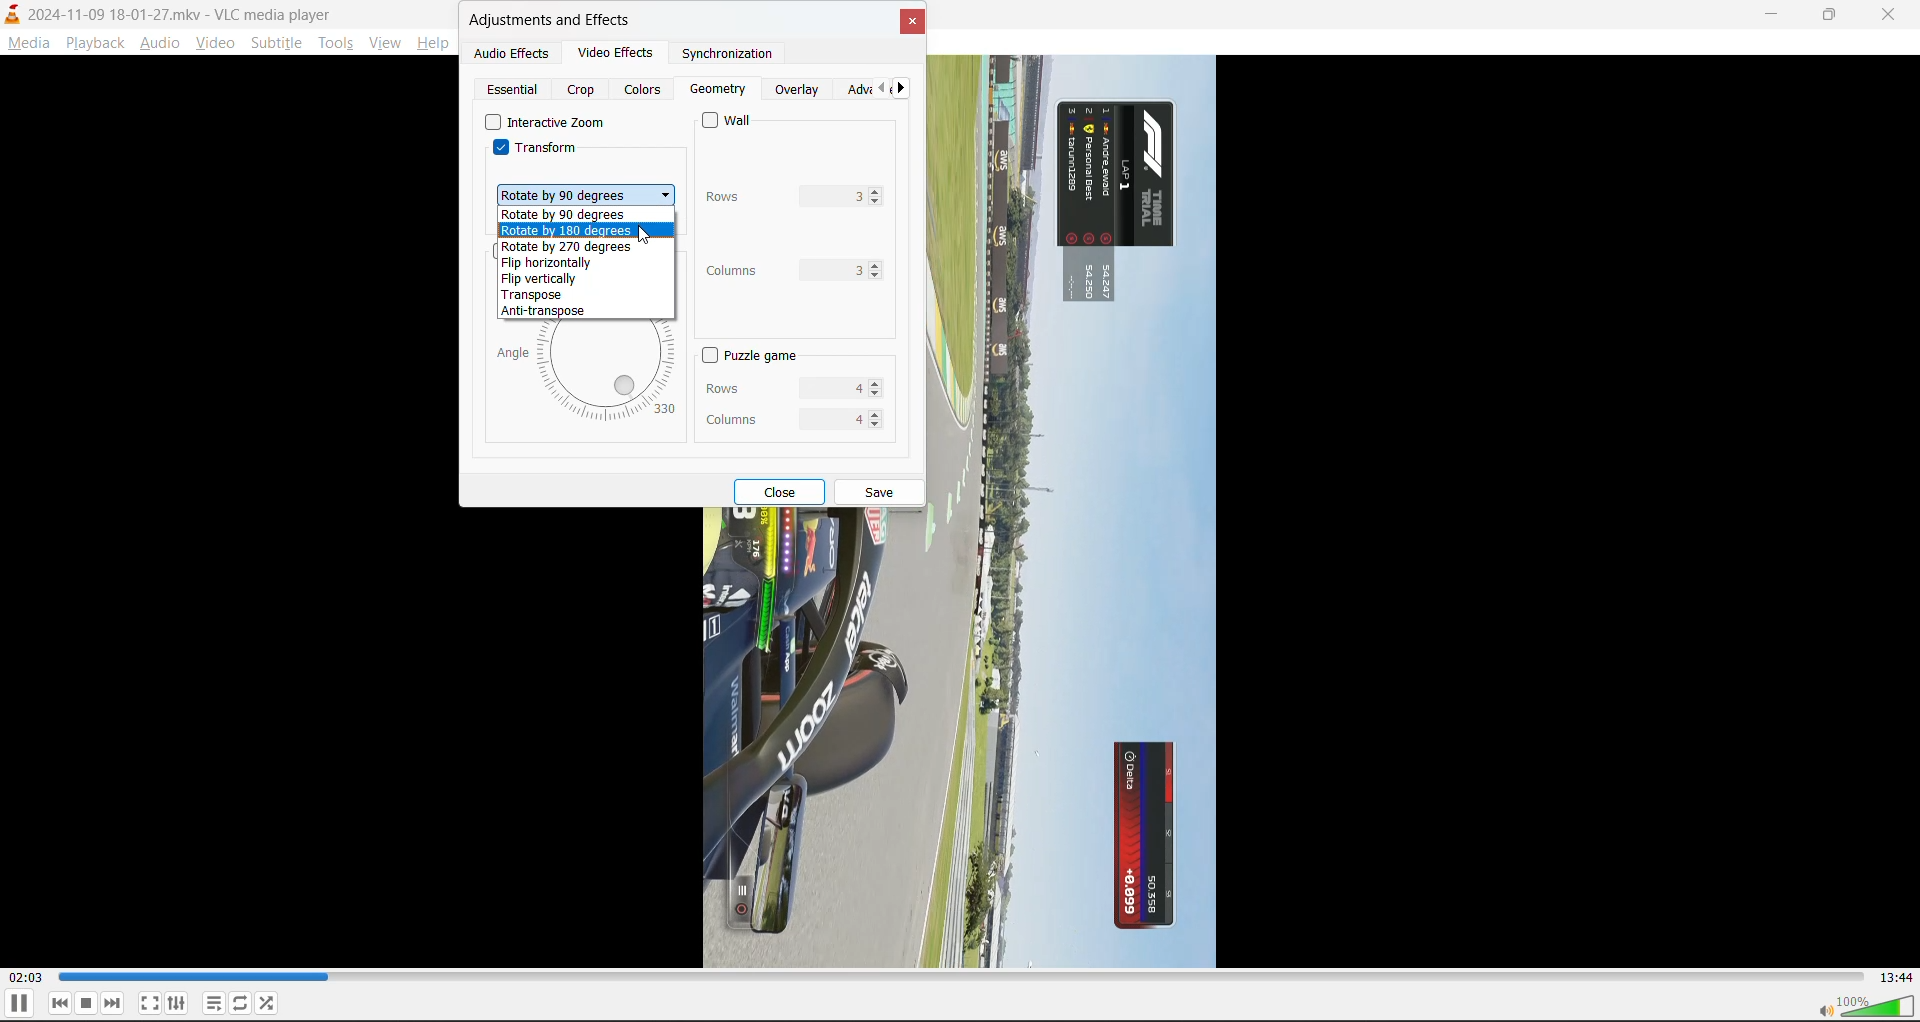 The image size is (1920, 1022). I want to click on decrease, so click(879, 203).